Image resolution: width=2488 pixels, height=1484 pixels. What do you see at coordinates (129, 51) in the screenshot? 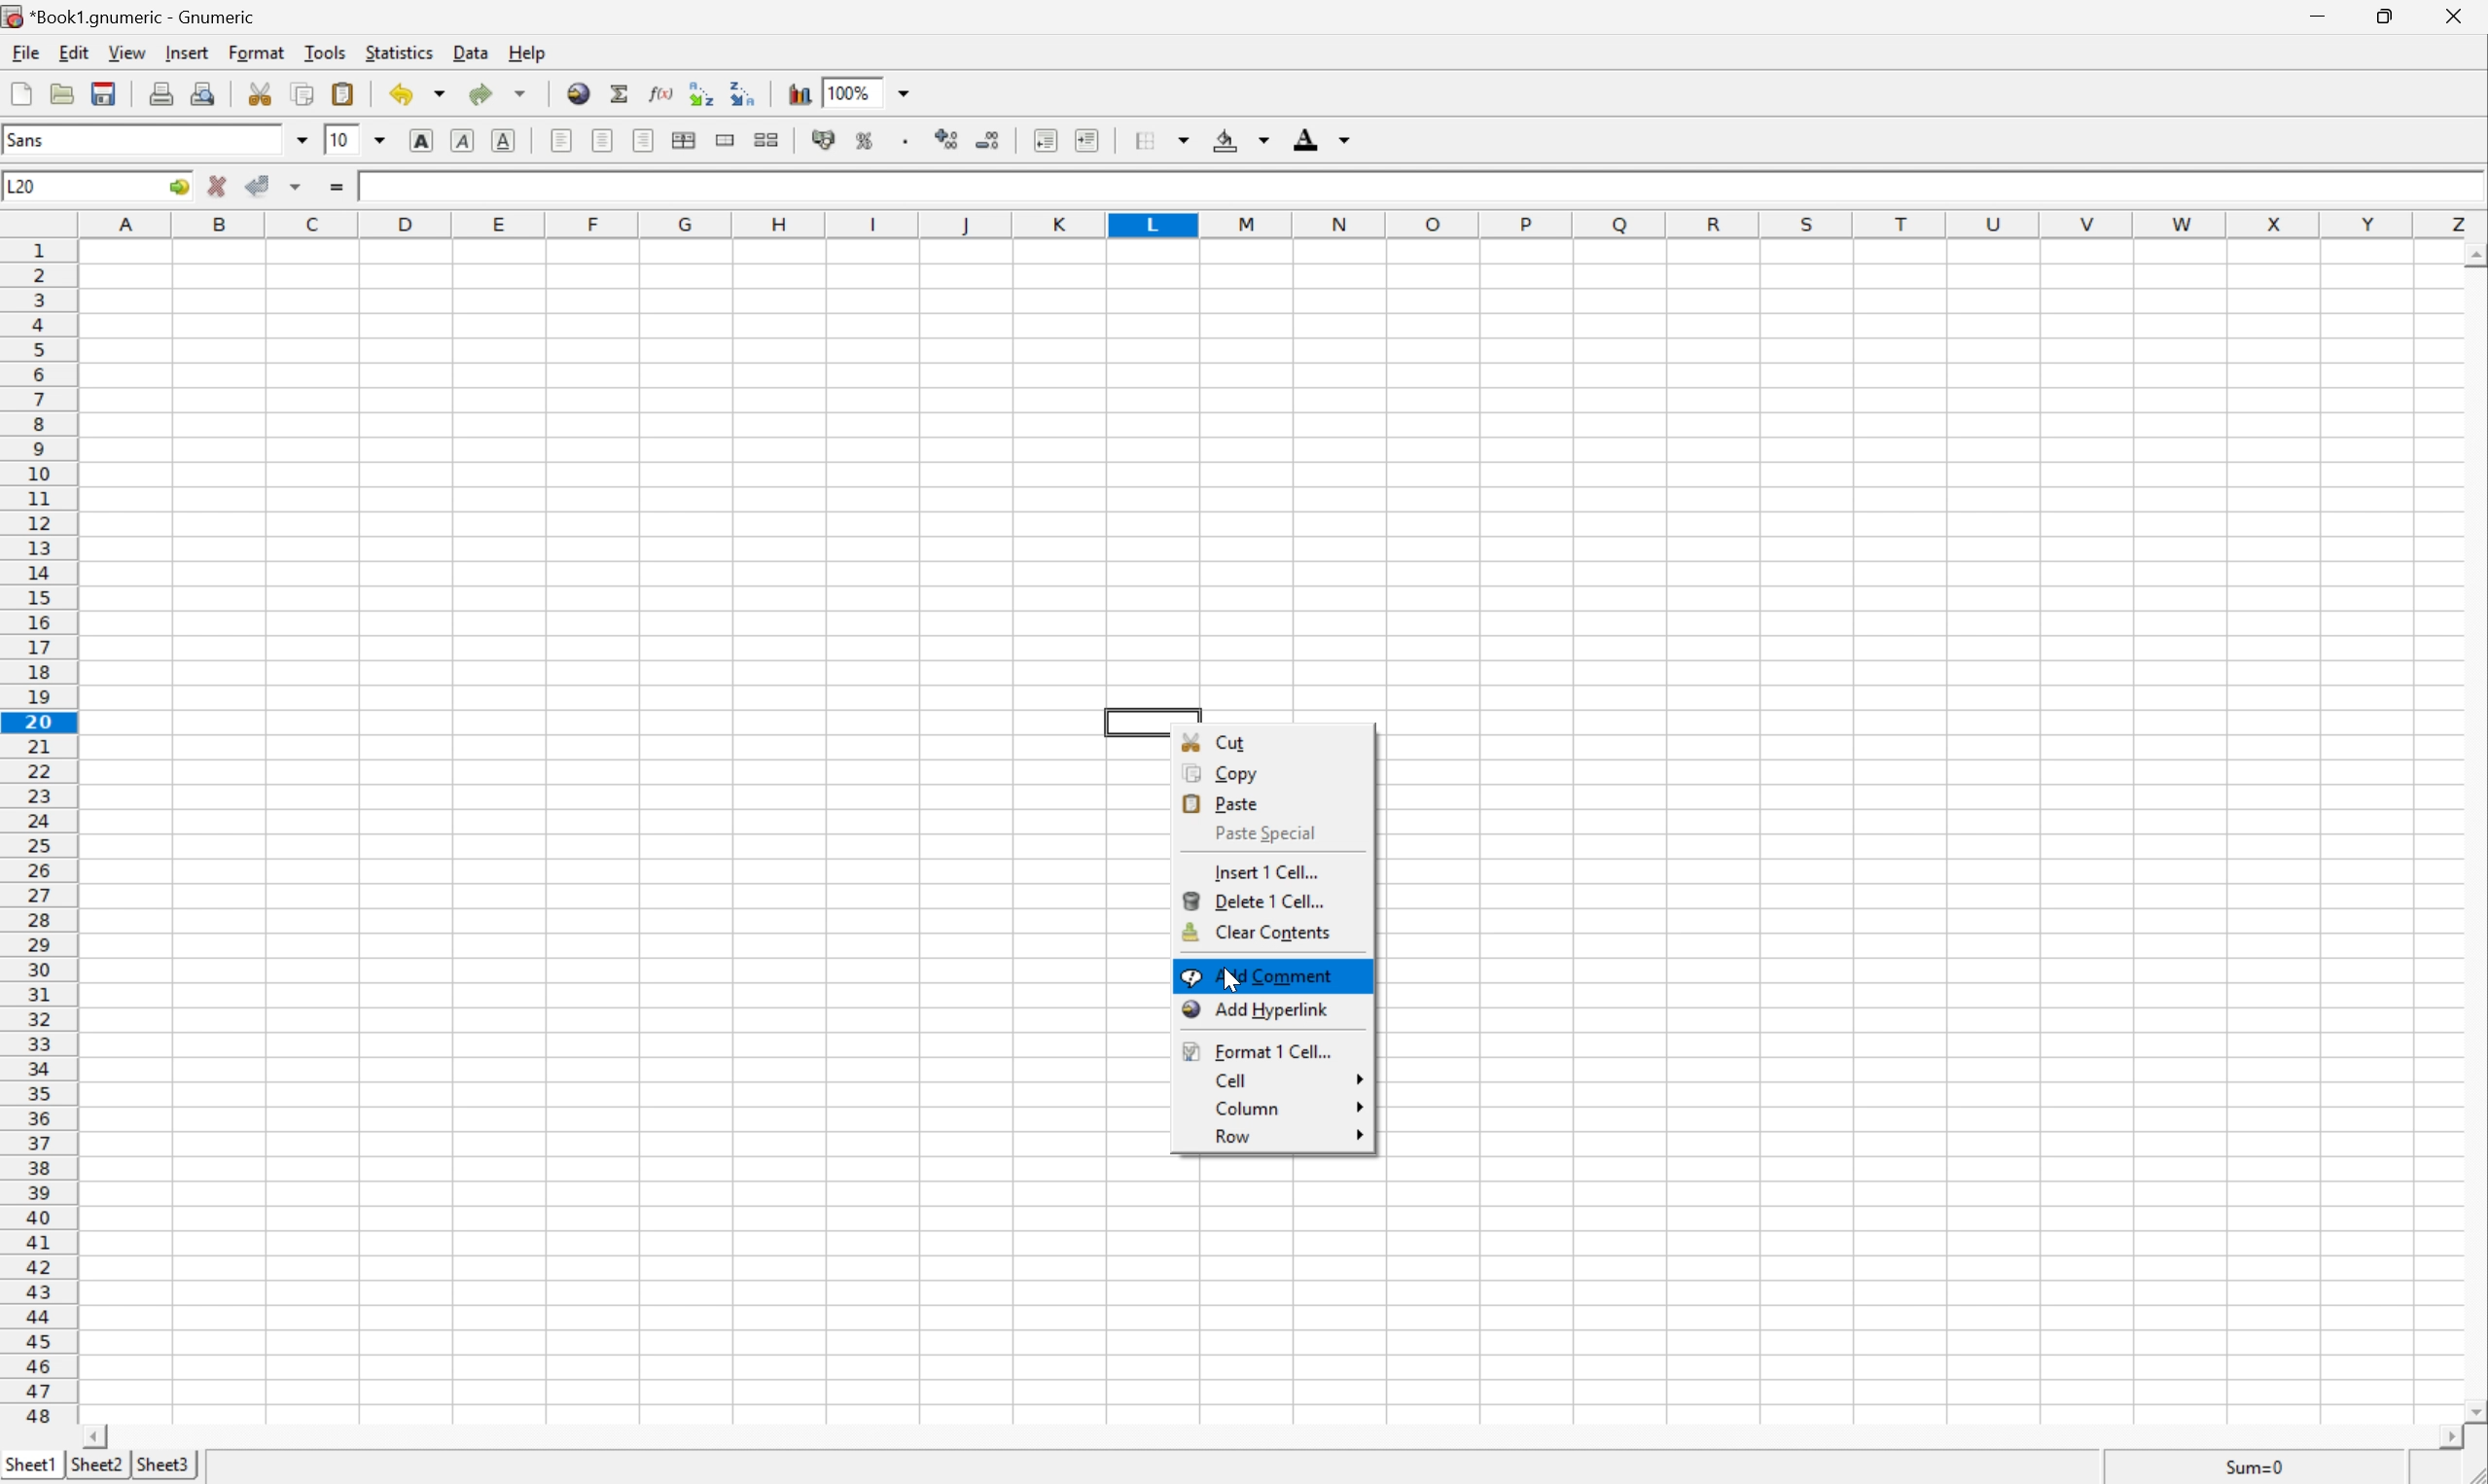
I see `View` at bounding box center [129, 51].